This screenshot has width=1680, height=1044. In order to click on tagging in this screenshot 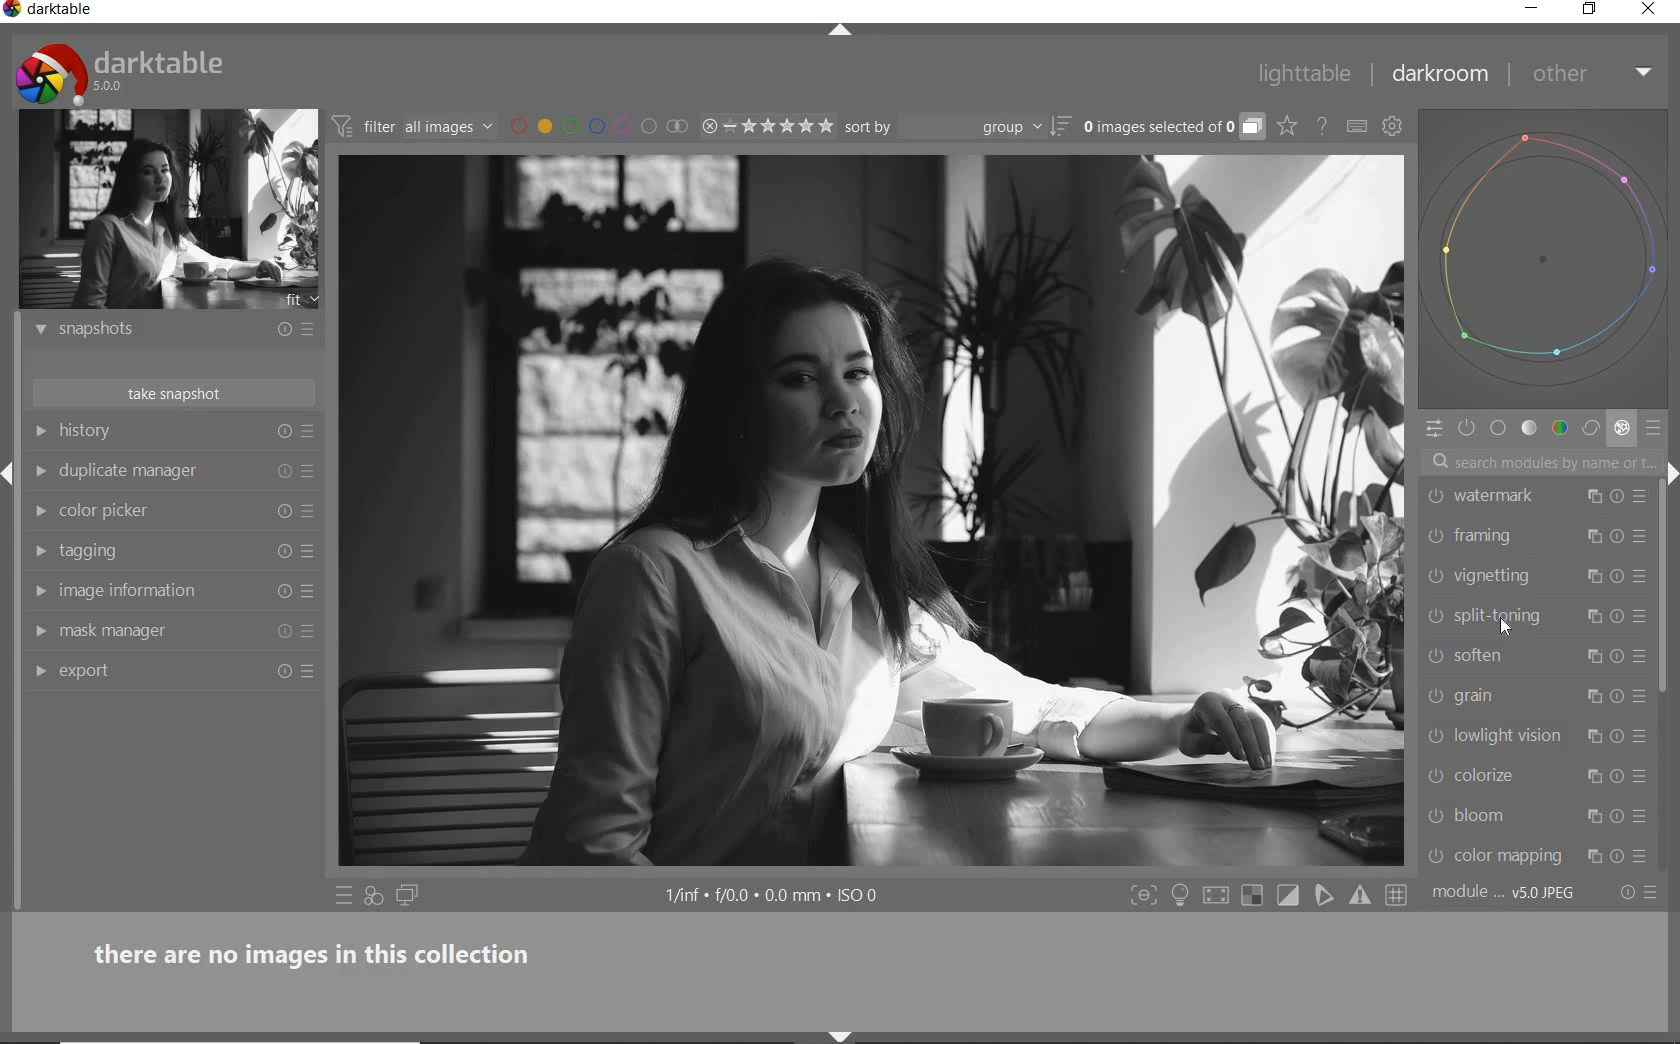, I will do `click(157, 551)`.